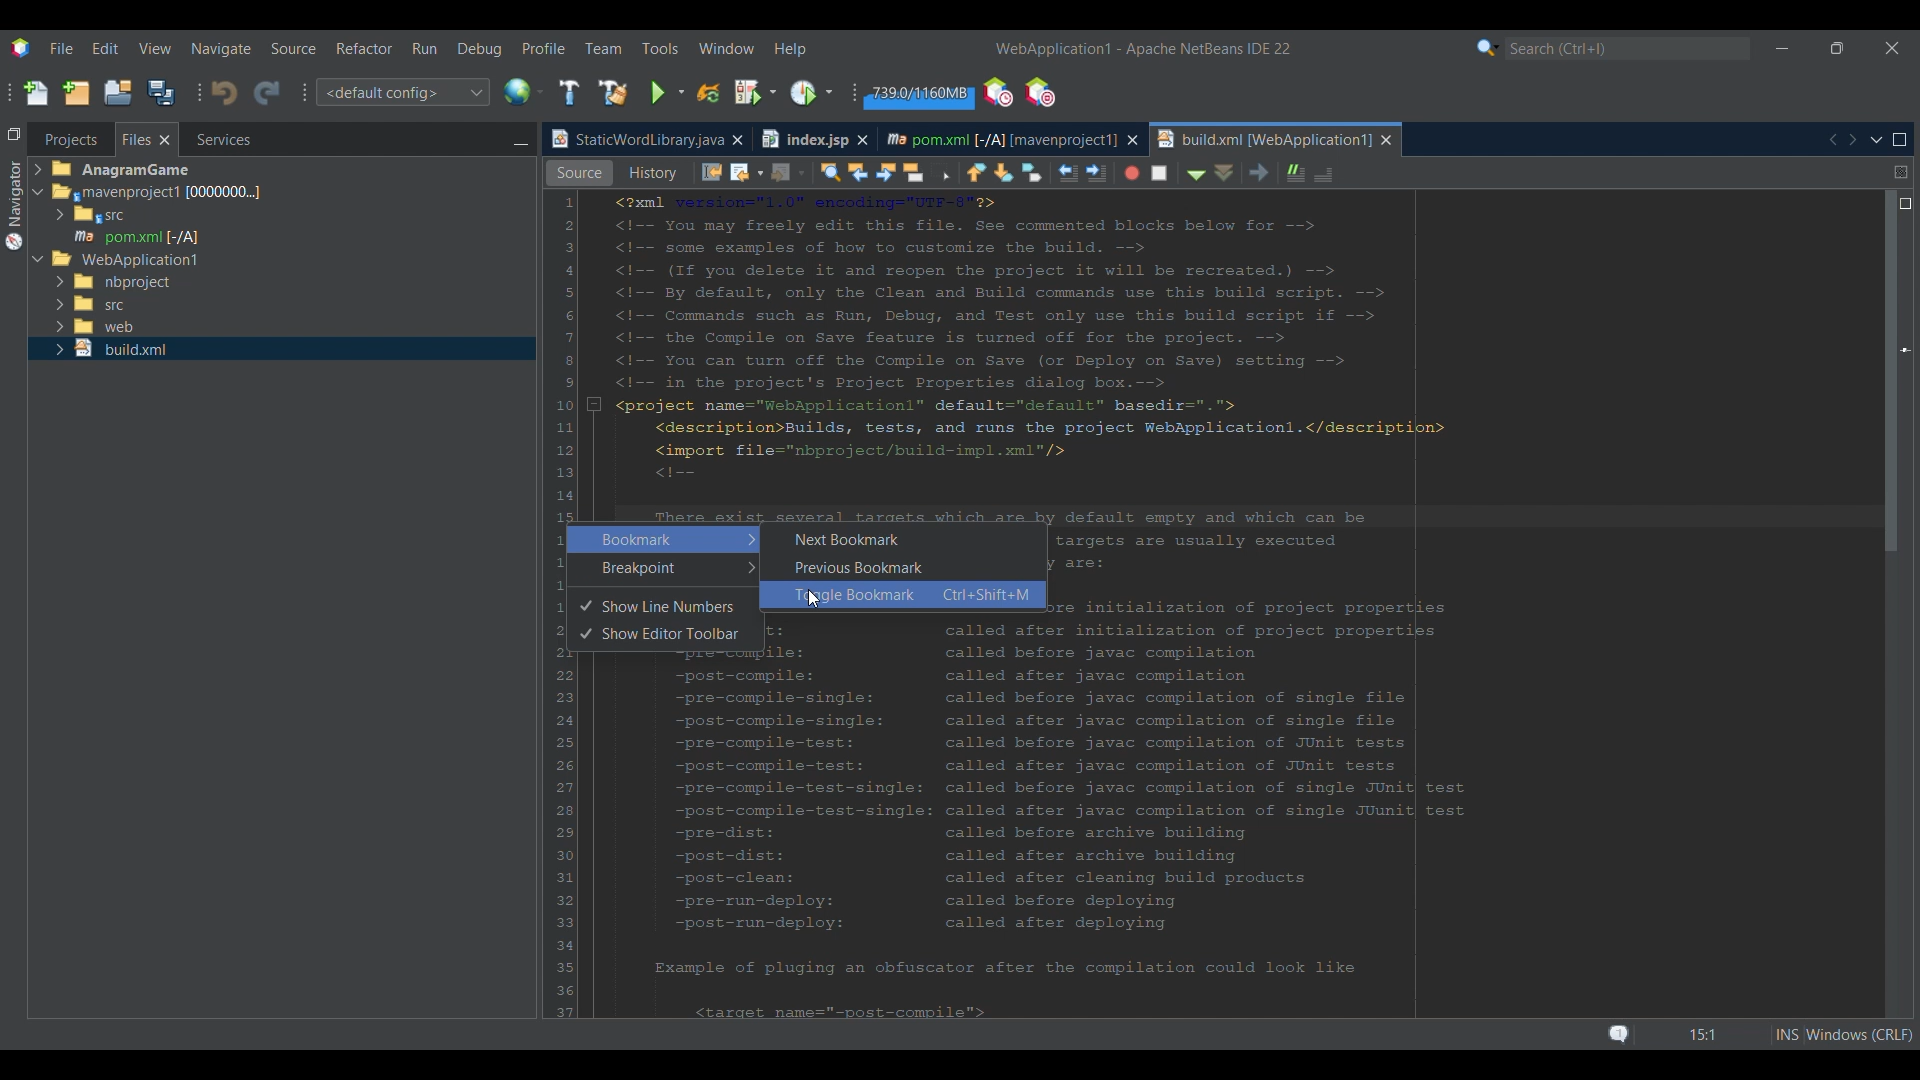 The height and width of the screenshot is (1080, 1920). What do you see at coordinates (569, 92) in the screenshot?
I see `Build main project` at bounding box center [569, 92].